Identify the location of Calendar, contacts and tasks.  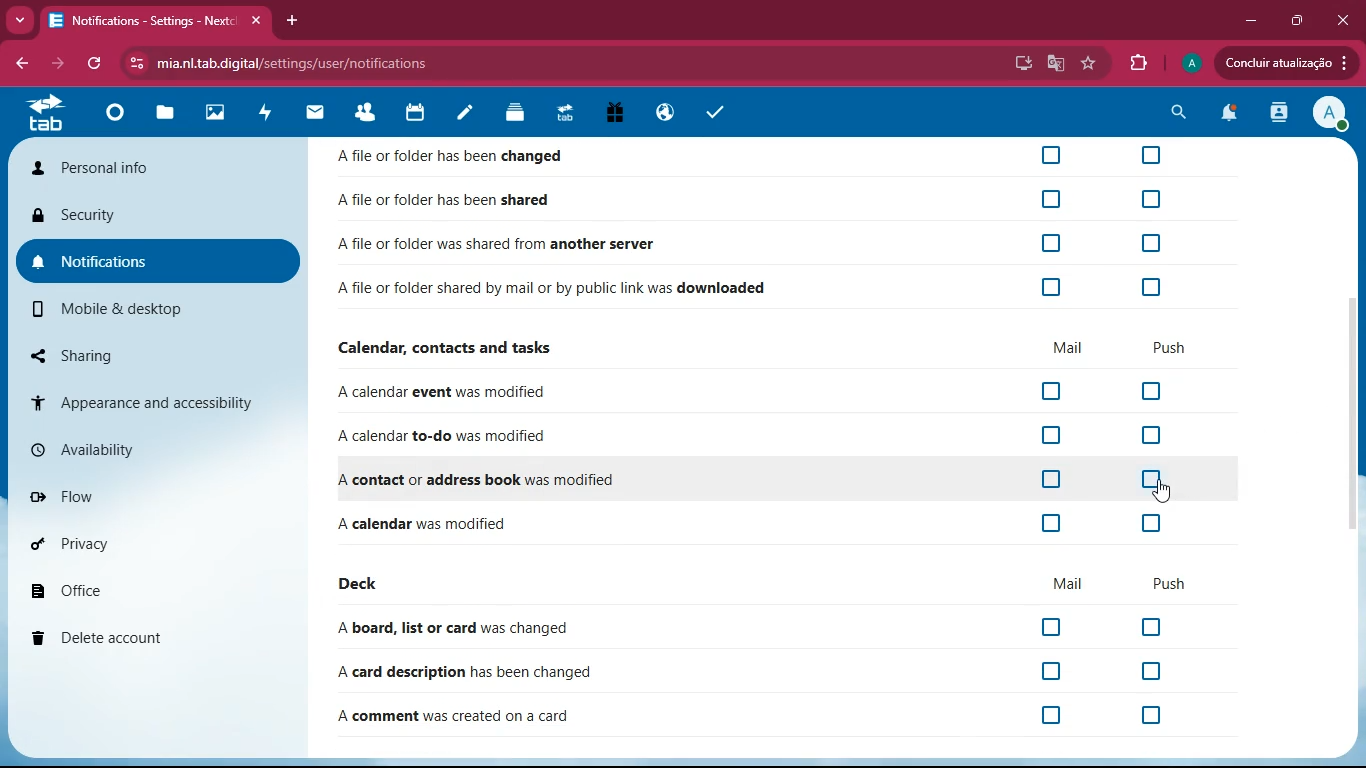
(444, 347).